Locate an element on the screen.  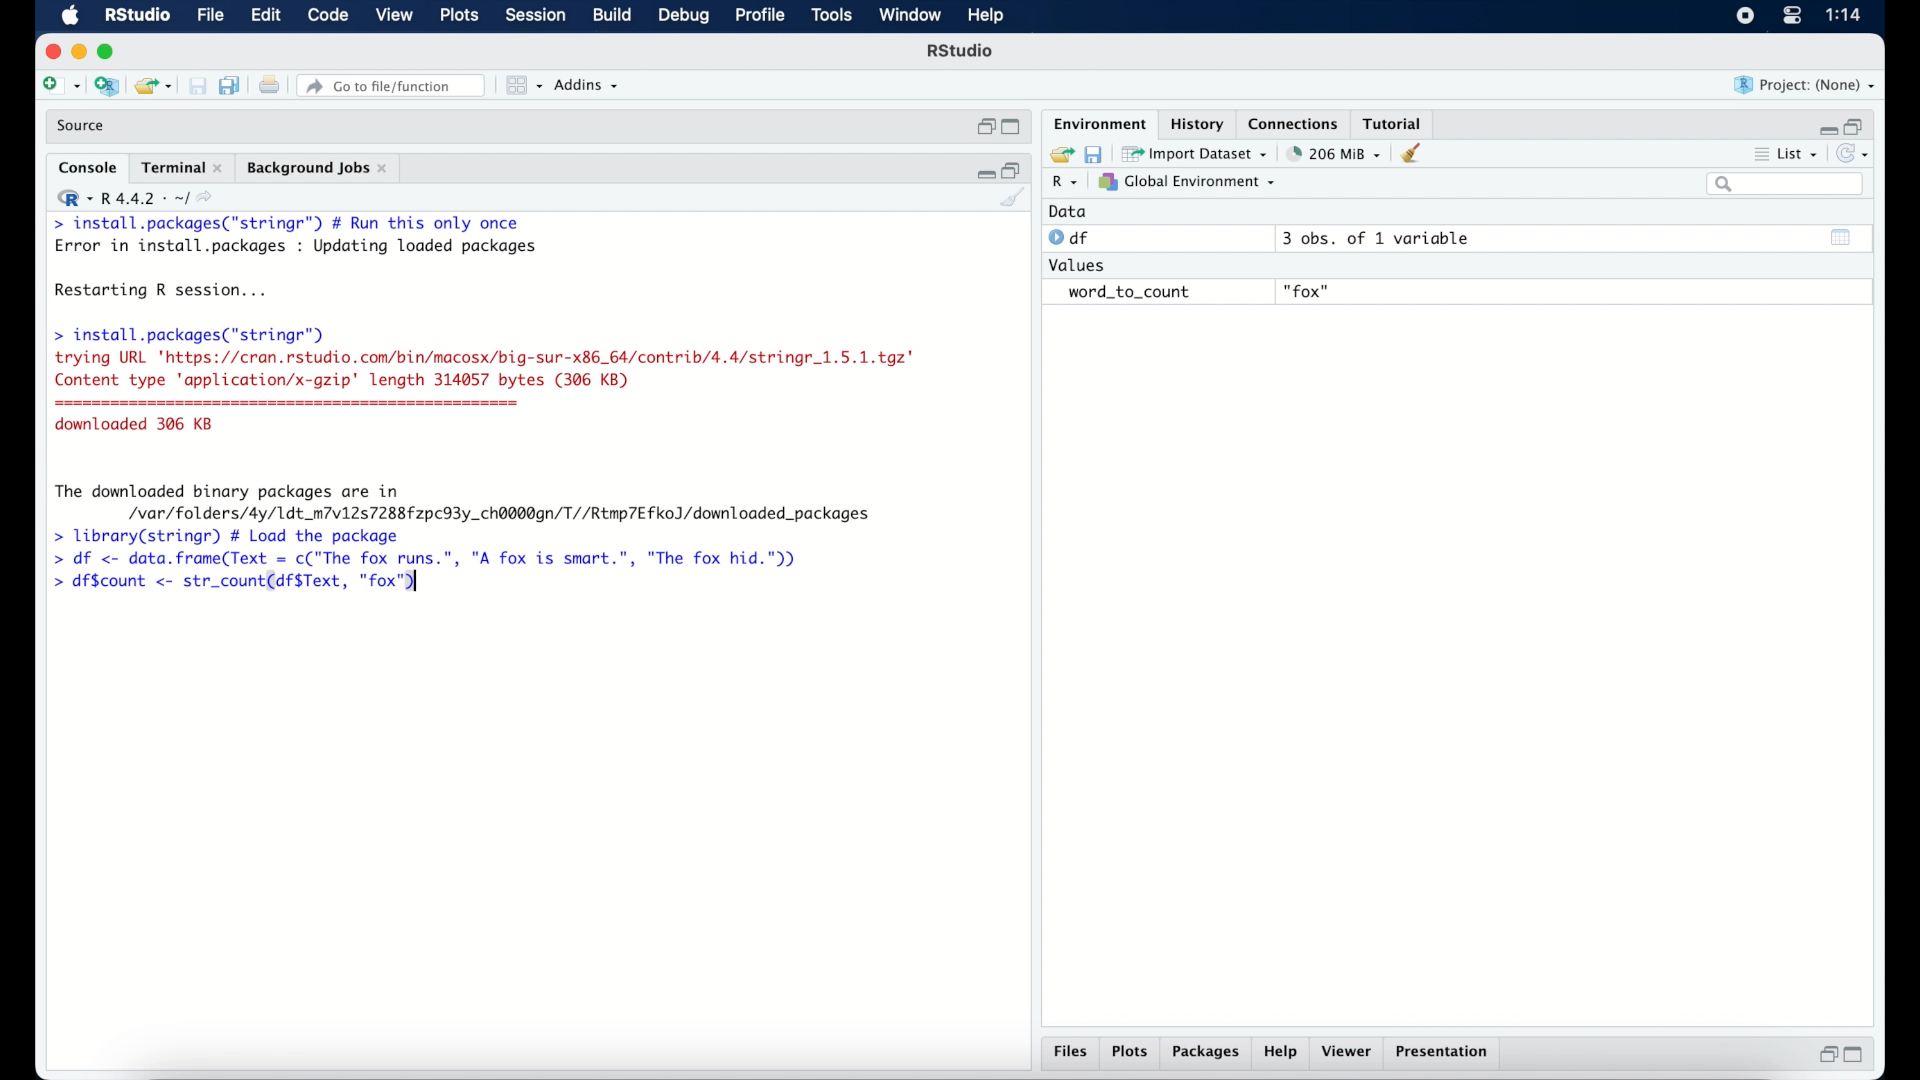
save is located at coordinates (1096, 153).